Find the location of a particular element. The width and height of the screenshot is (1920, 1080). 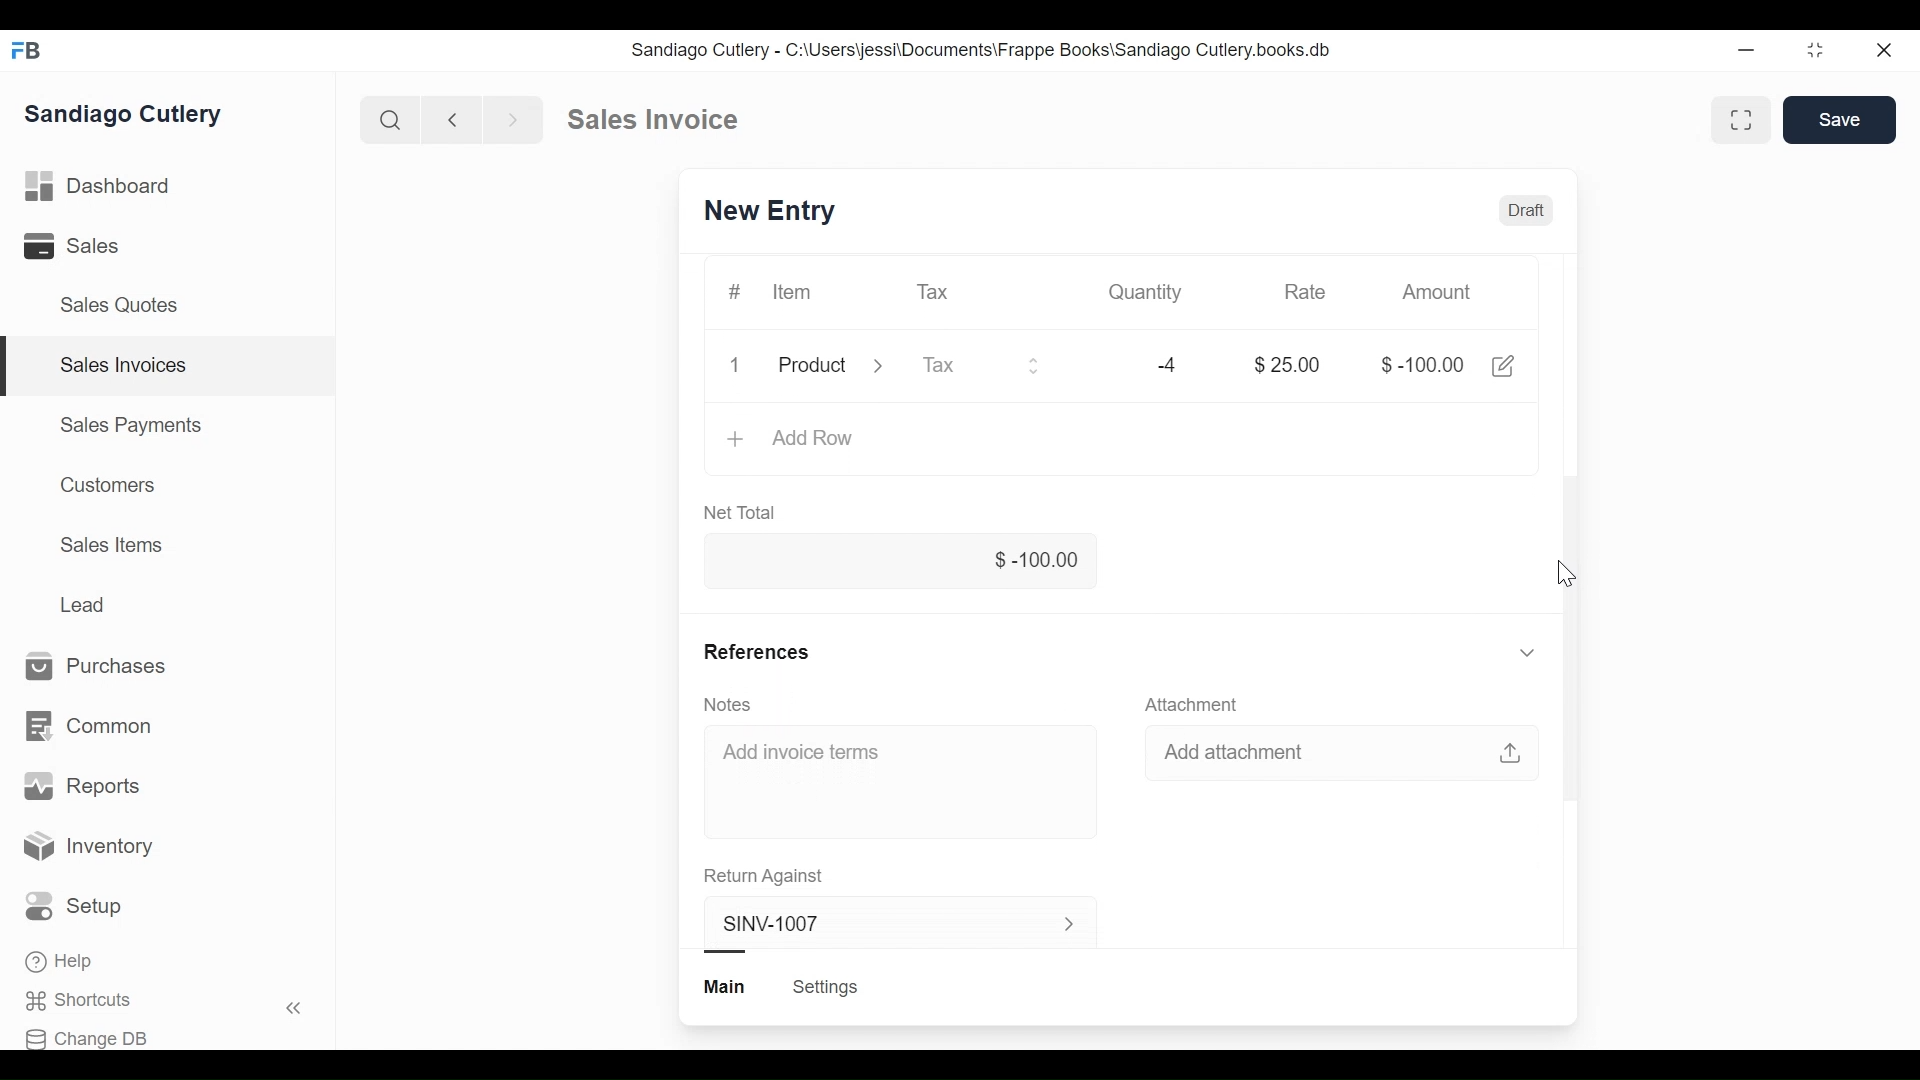

Attachment is located at coordinates (1195, 703).